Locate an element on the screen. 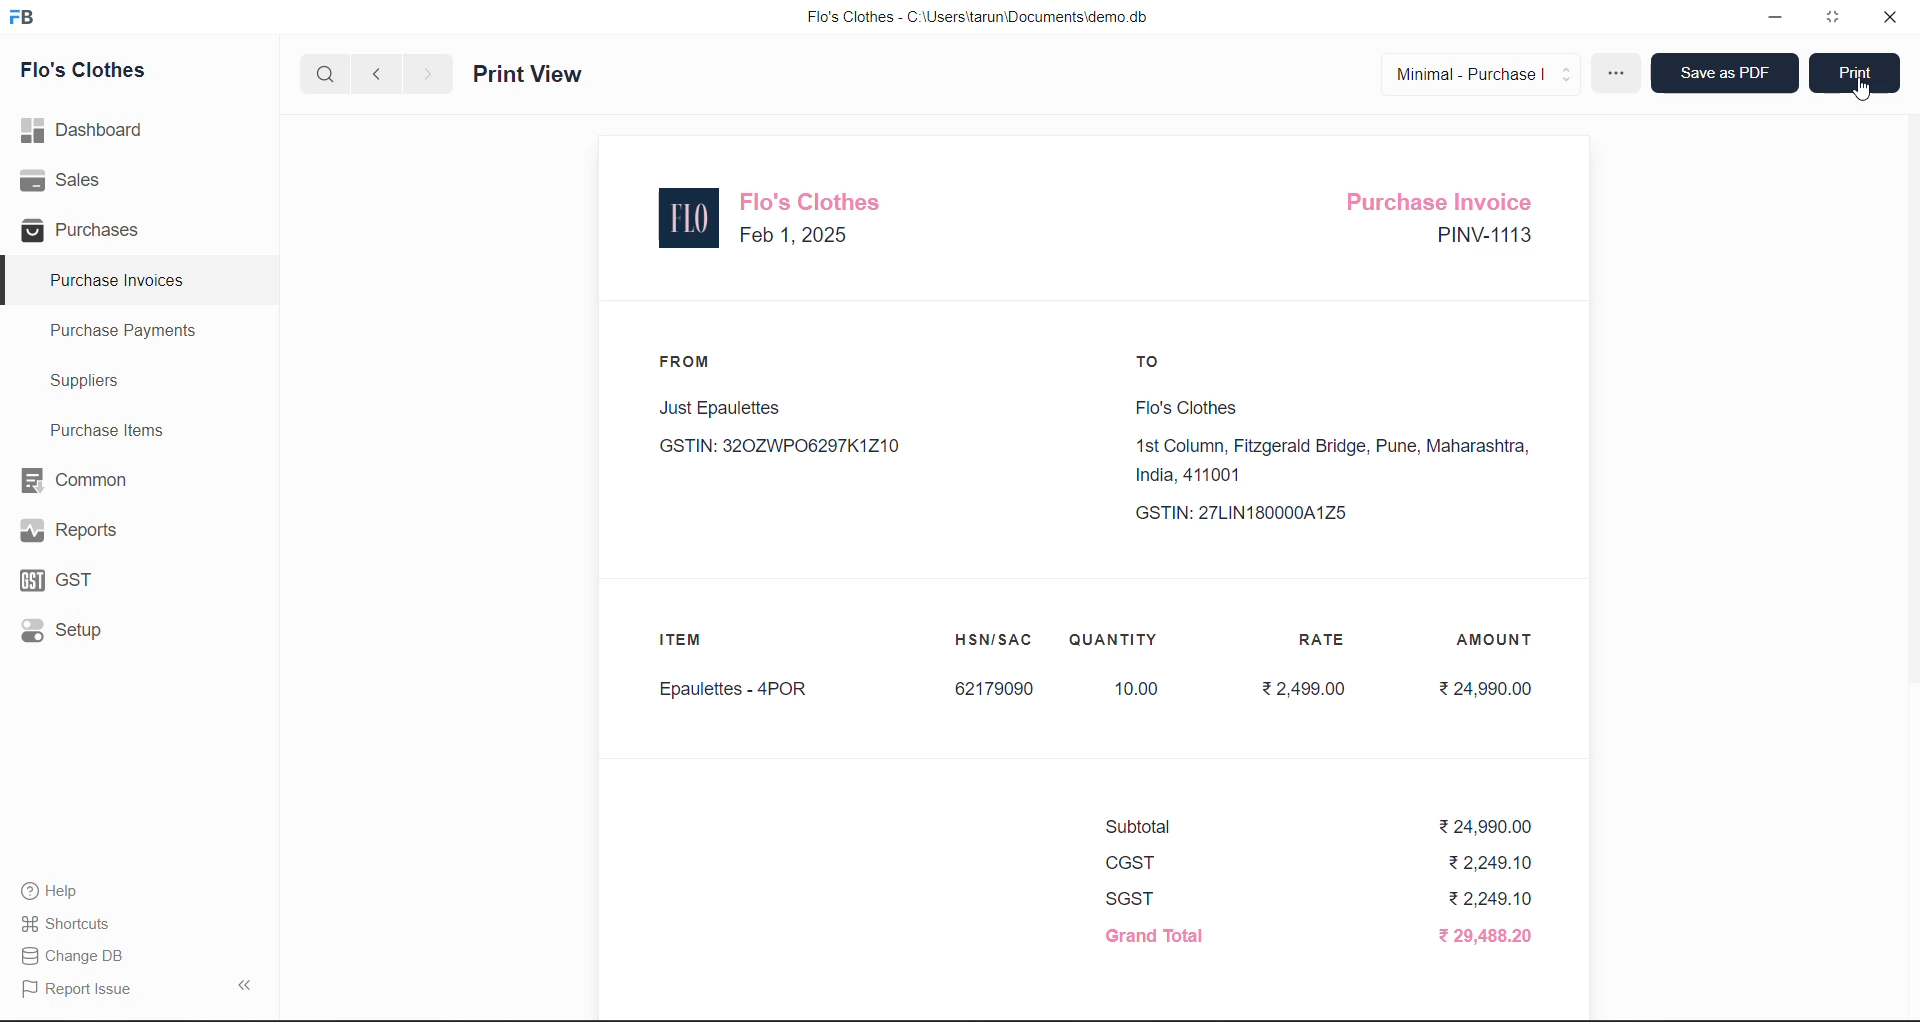 The image size is (1920, 1022).  GST is located at coordinates (81, 580).